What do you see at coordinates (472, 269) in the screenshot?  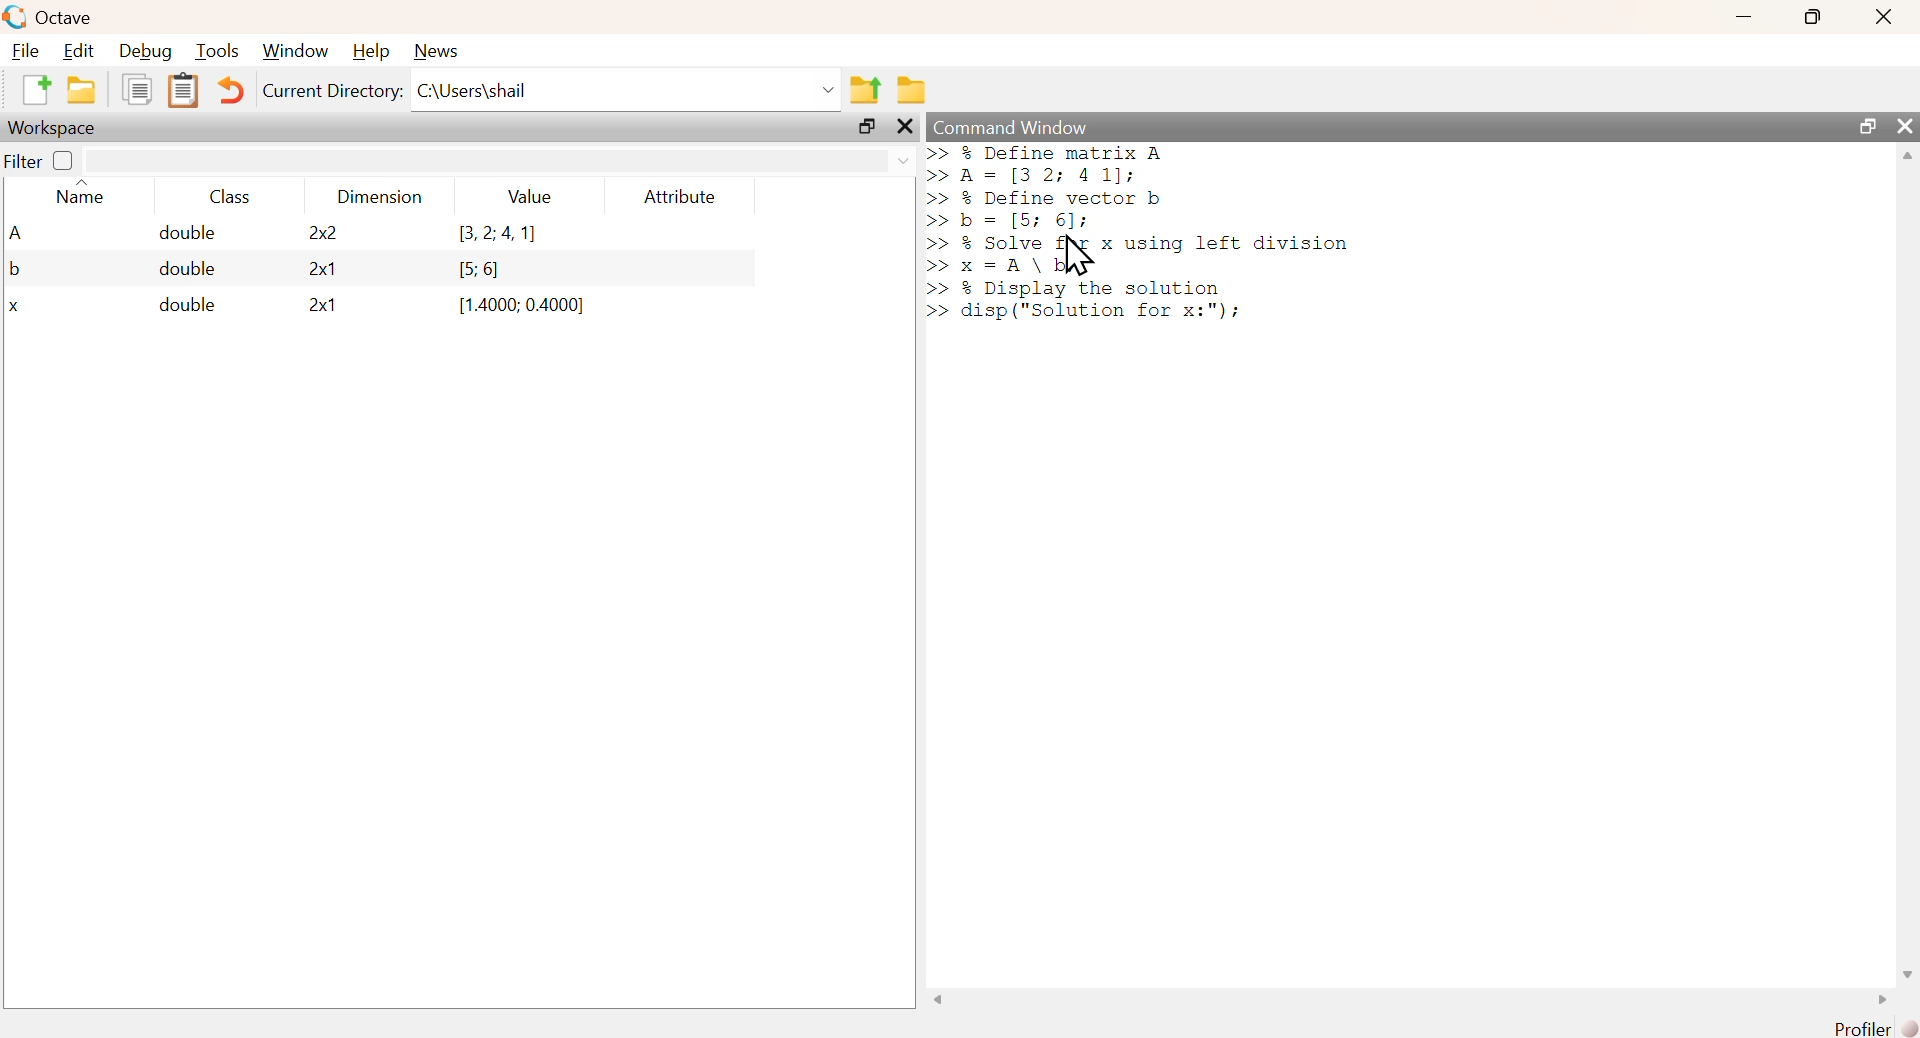 I see `[5: 6]` at bounding box center [472, 269].